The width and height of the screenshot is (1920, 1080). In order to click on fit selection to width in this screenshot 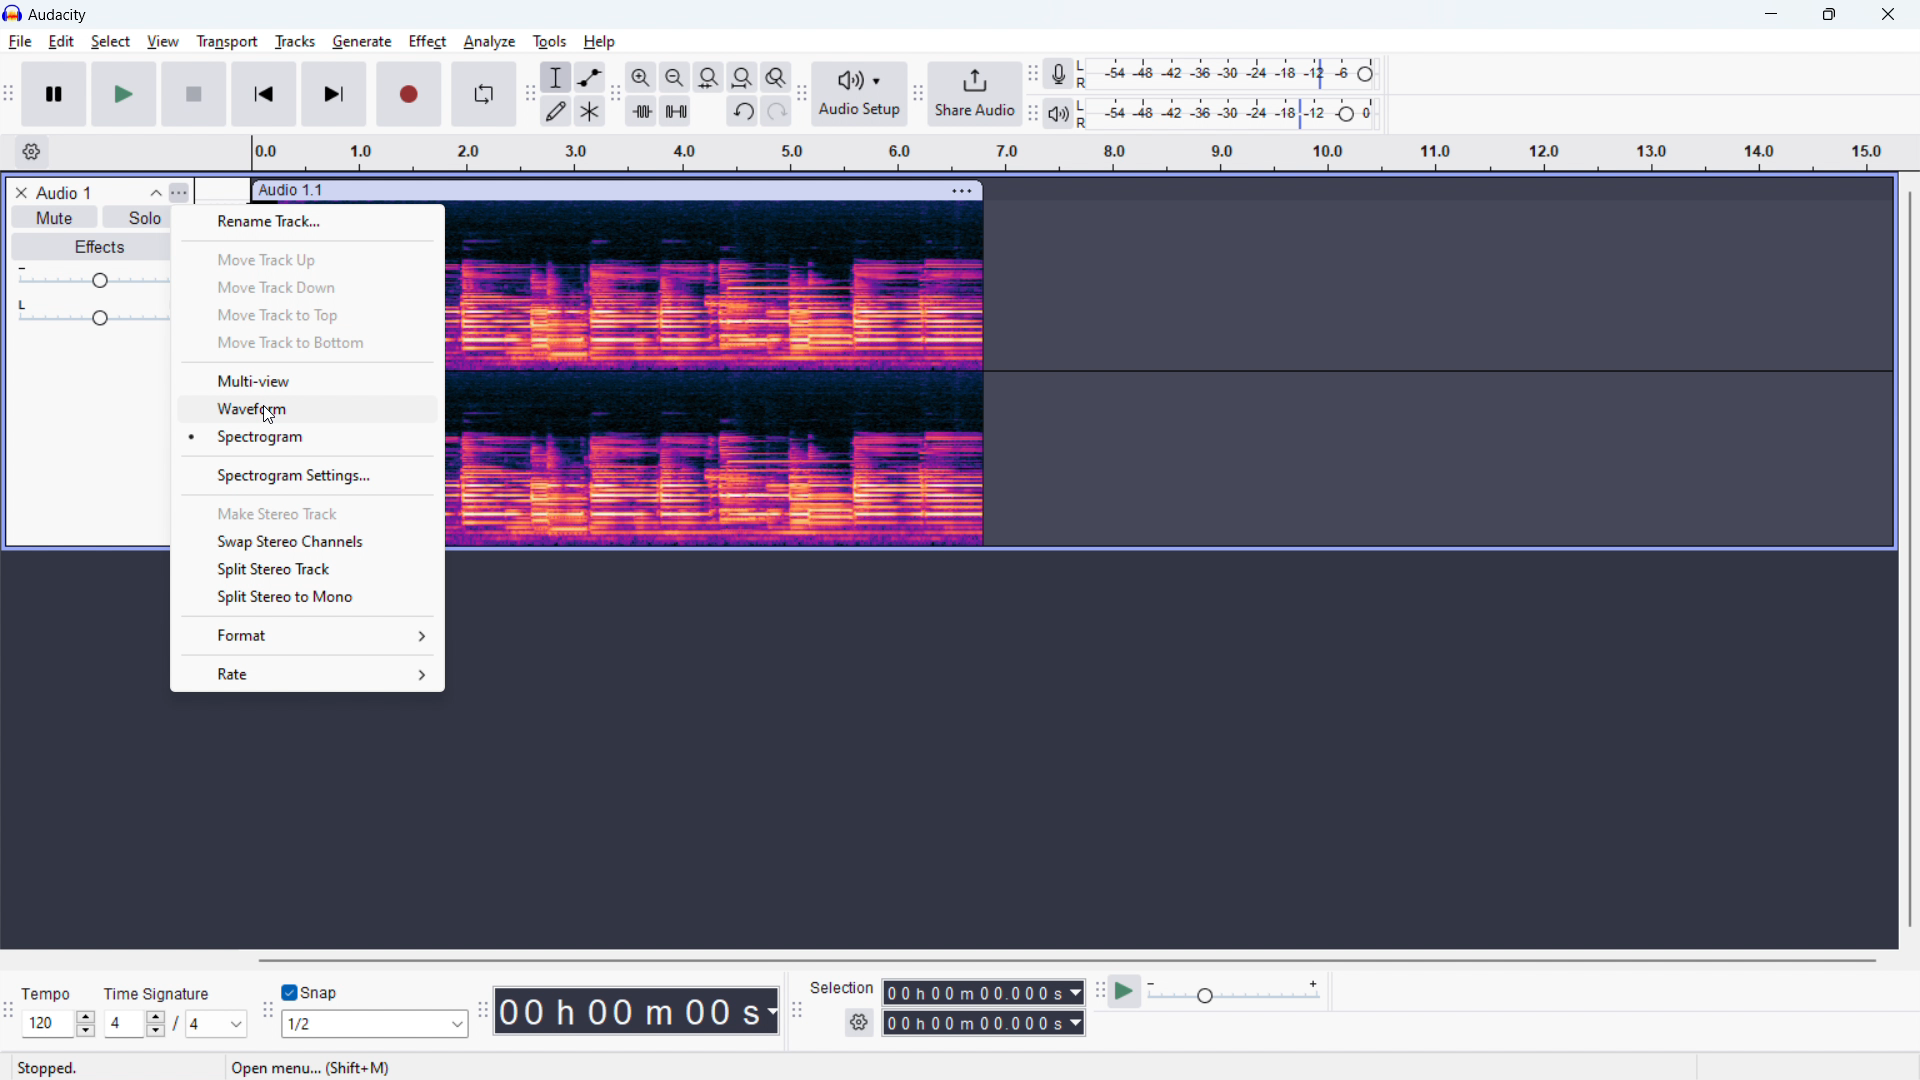, I will do `click(708, 76)`.